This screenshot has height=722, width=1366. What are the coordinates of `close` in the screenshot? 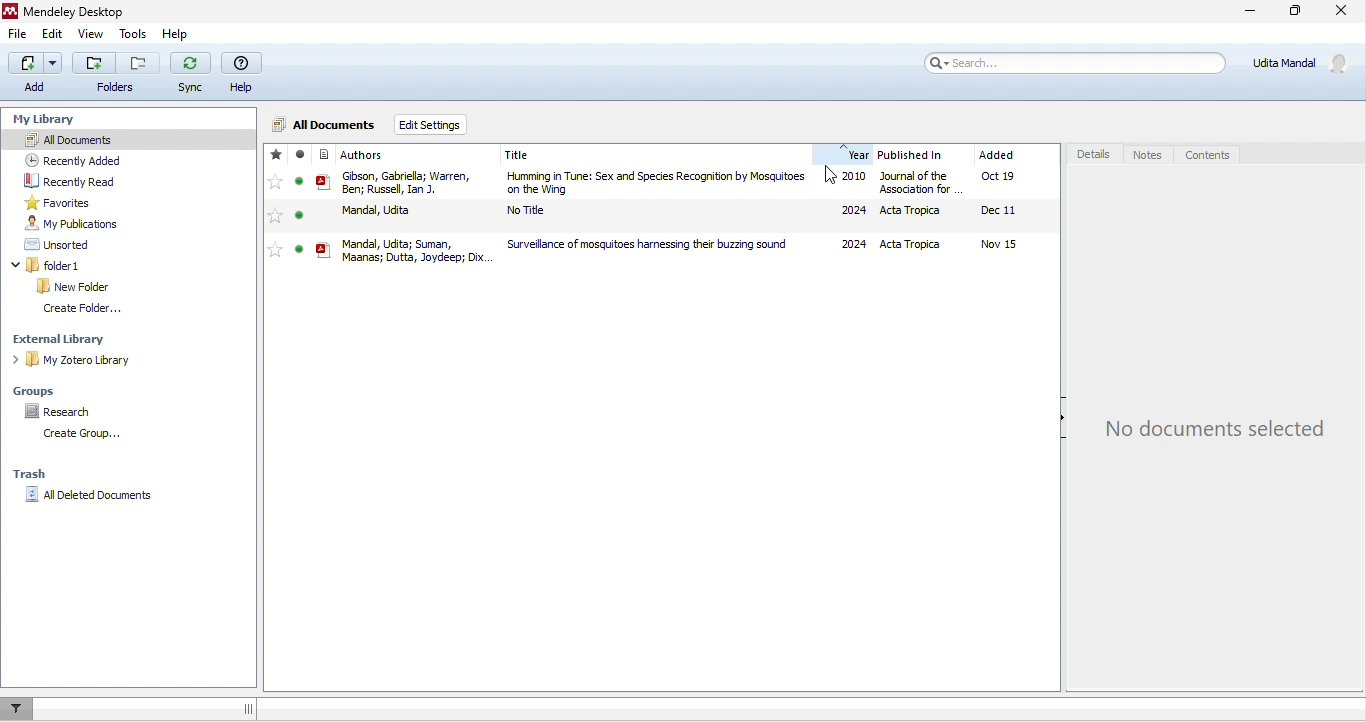 It's located at (1344, 13).